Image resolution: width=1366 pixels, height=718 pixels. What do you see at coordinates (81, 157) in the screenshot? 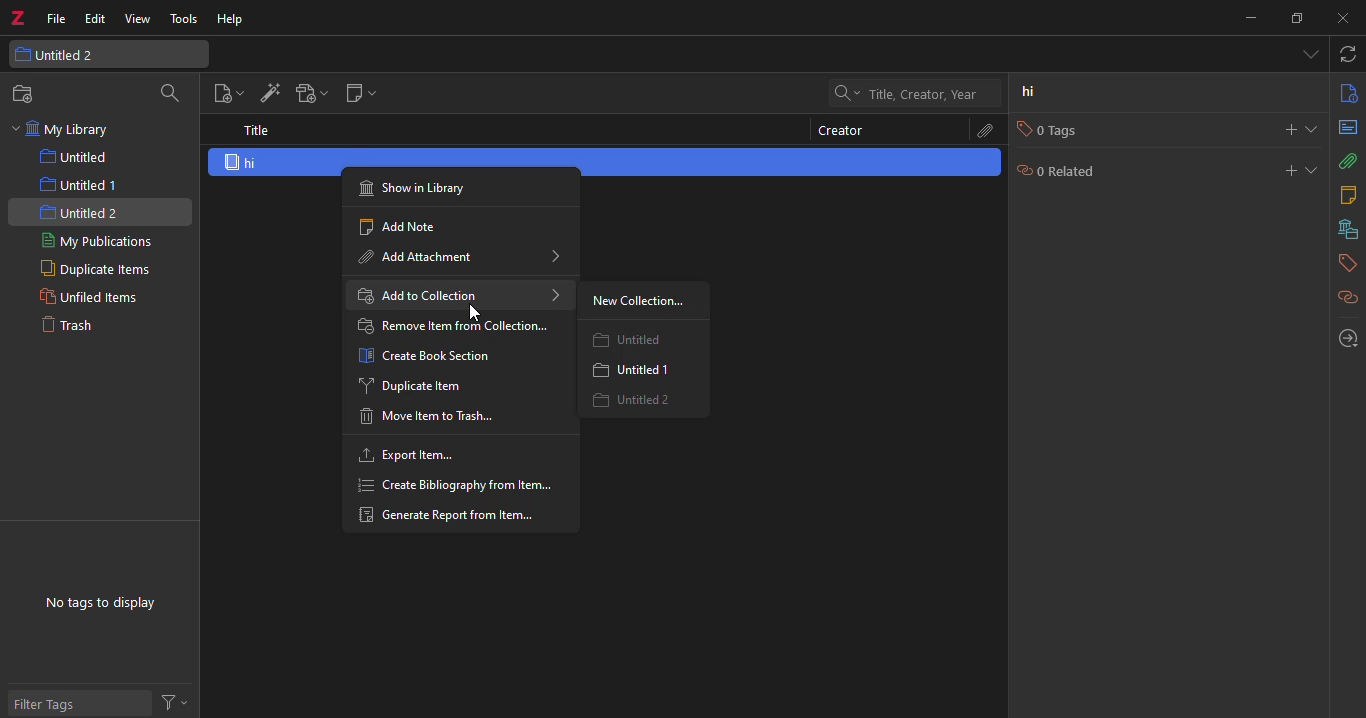
I see `untitled` at bounding box center [81, 157].